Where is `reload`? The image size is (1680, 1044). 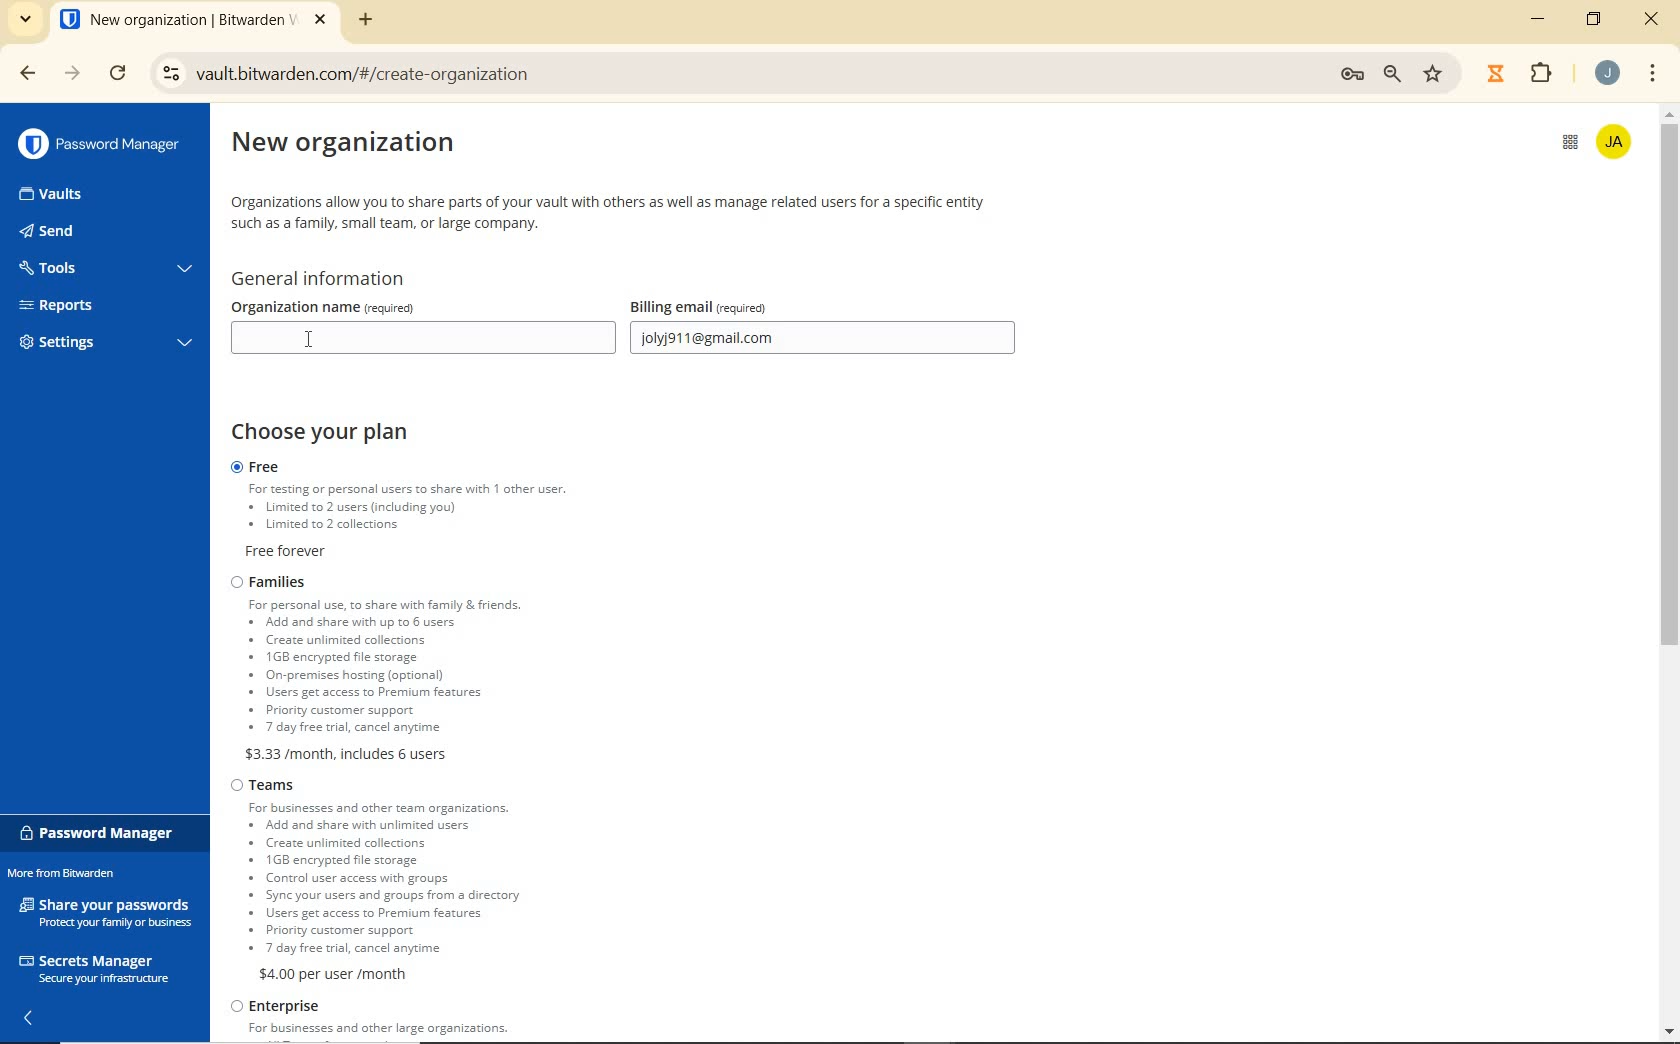
reload is located at coordinates (120, 75).